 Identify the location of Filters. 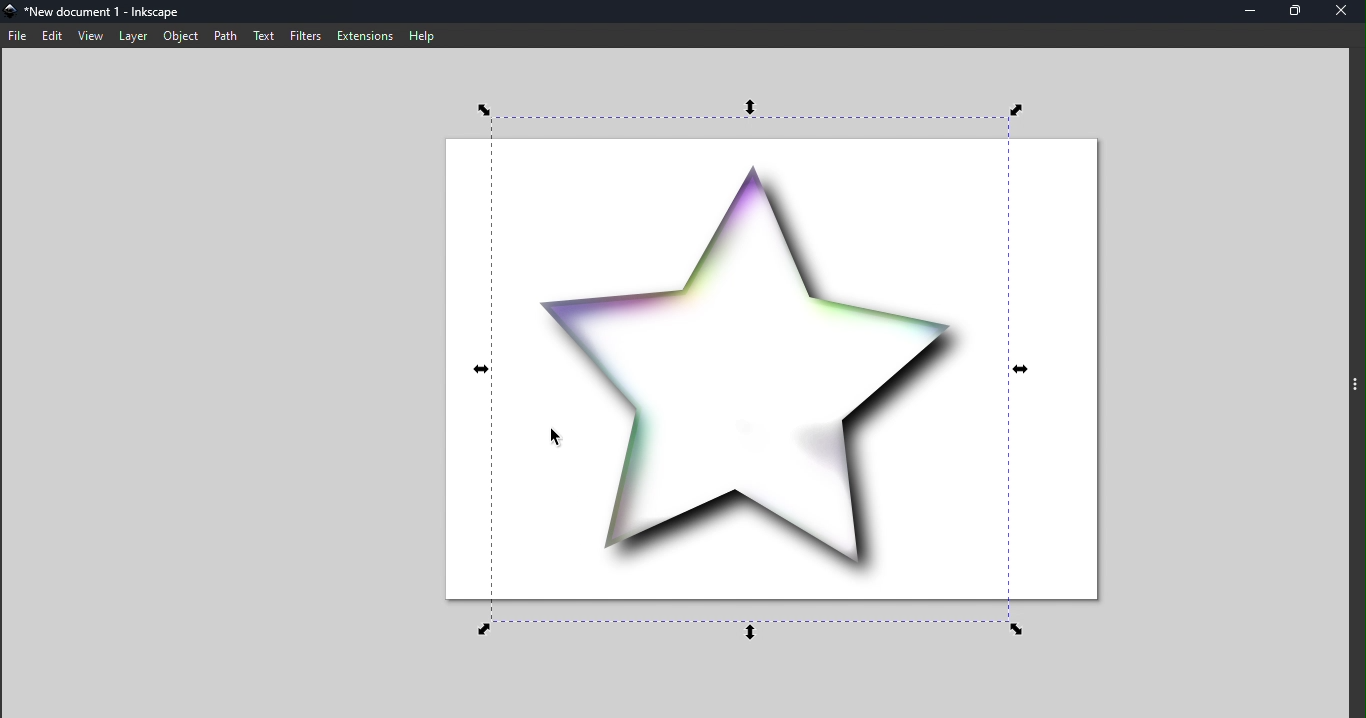
(306, 36).